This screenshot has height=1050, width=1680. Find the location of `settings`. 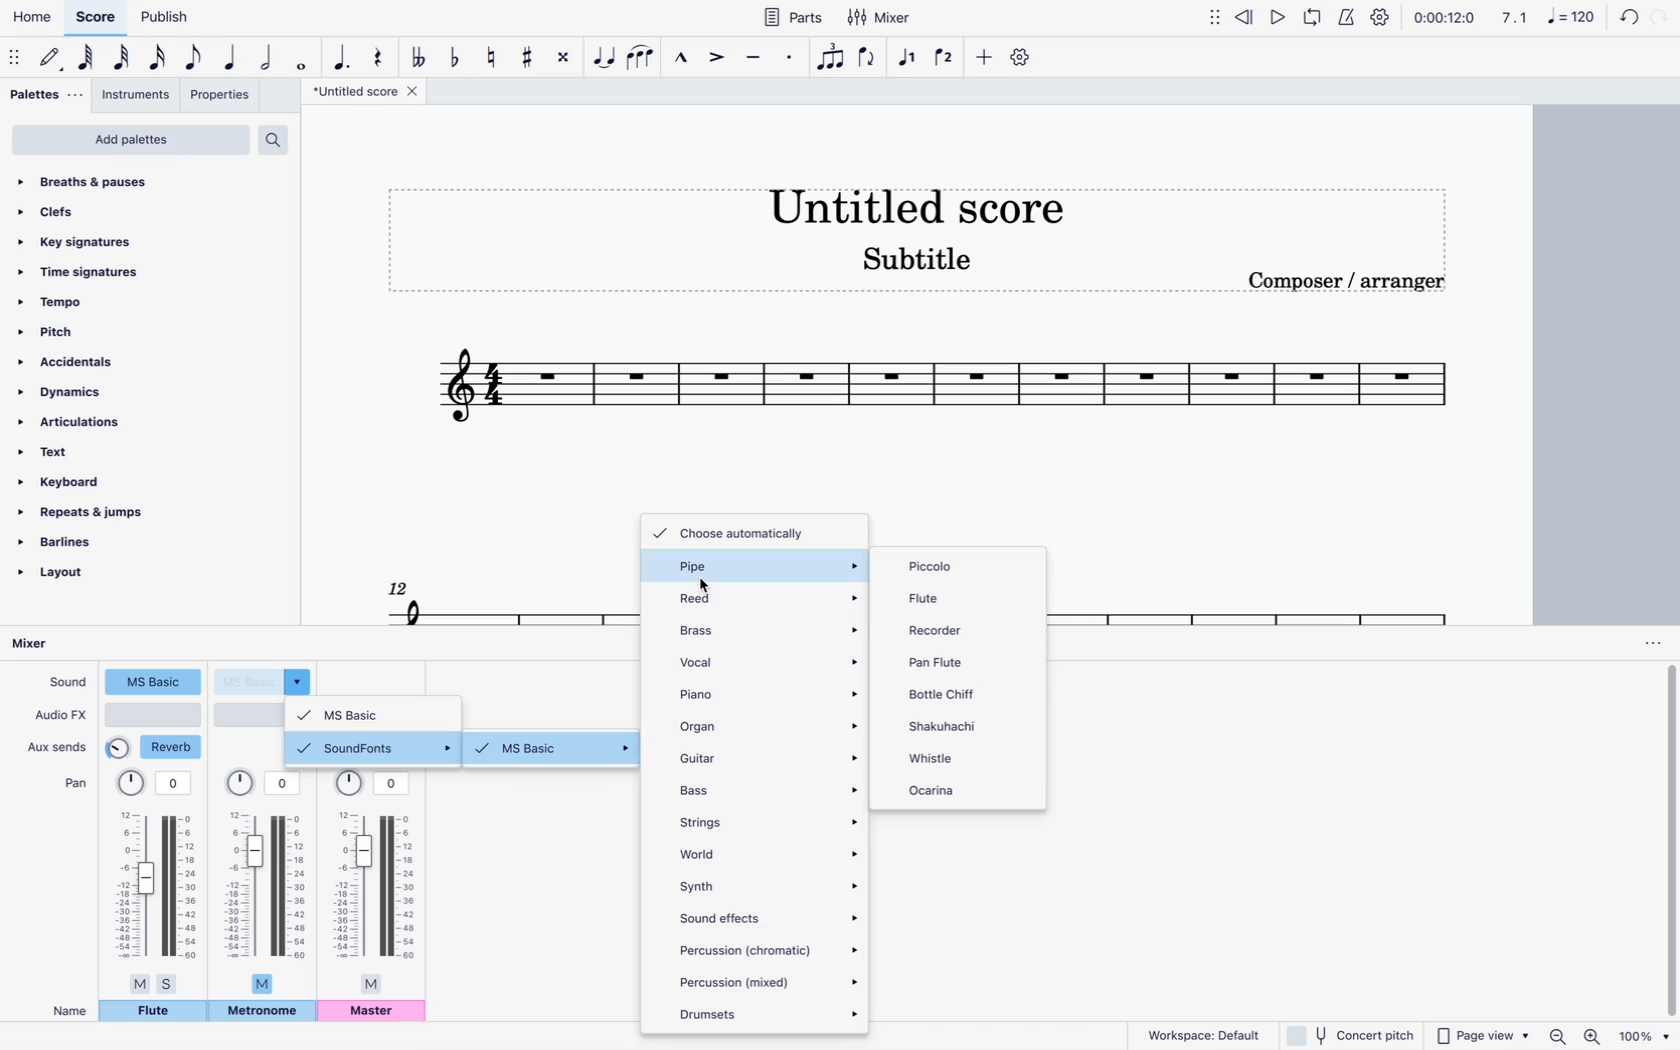

settings is located at coordinates (1379, 16).